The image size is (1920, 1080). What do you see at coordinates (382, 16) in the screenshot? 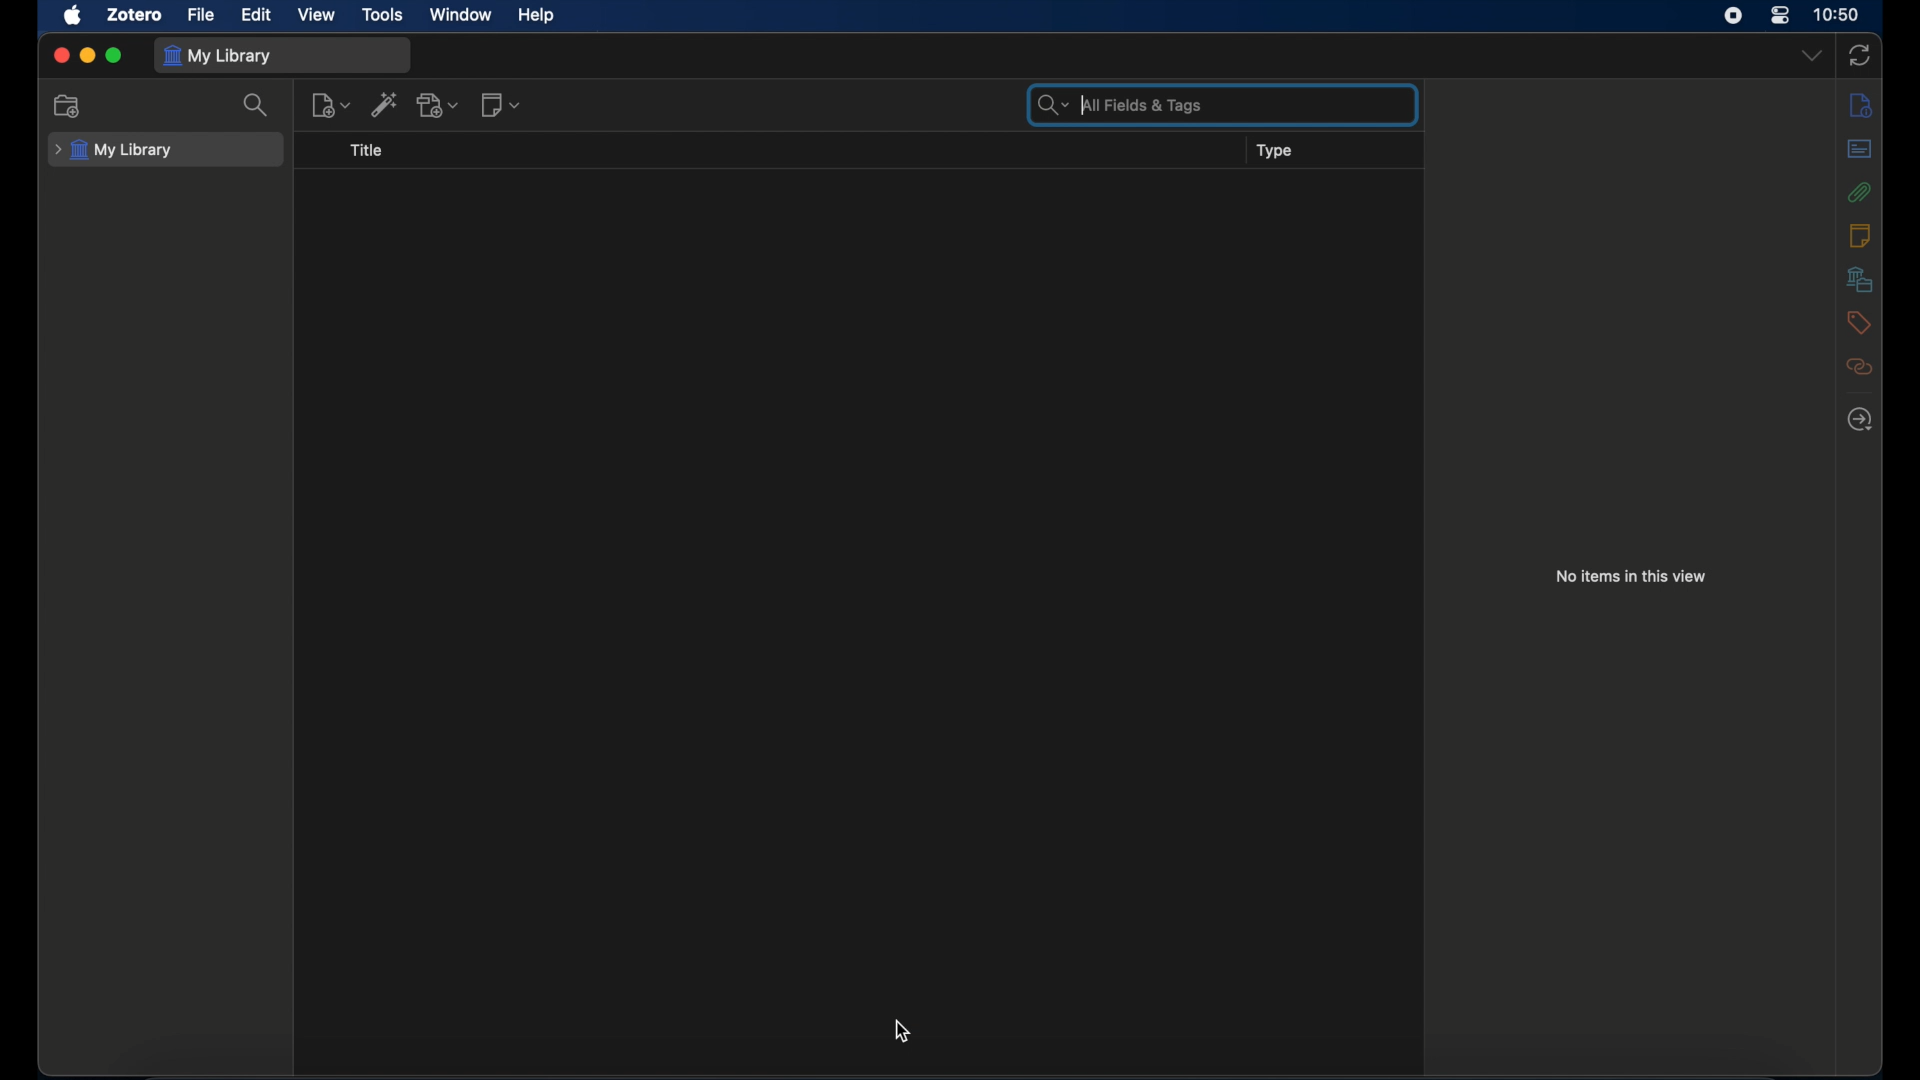
I see `tools` at bounding box center [382, 16].